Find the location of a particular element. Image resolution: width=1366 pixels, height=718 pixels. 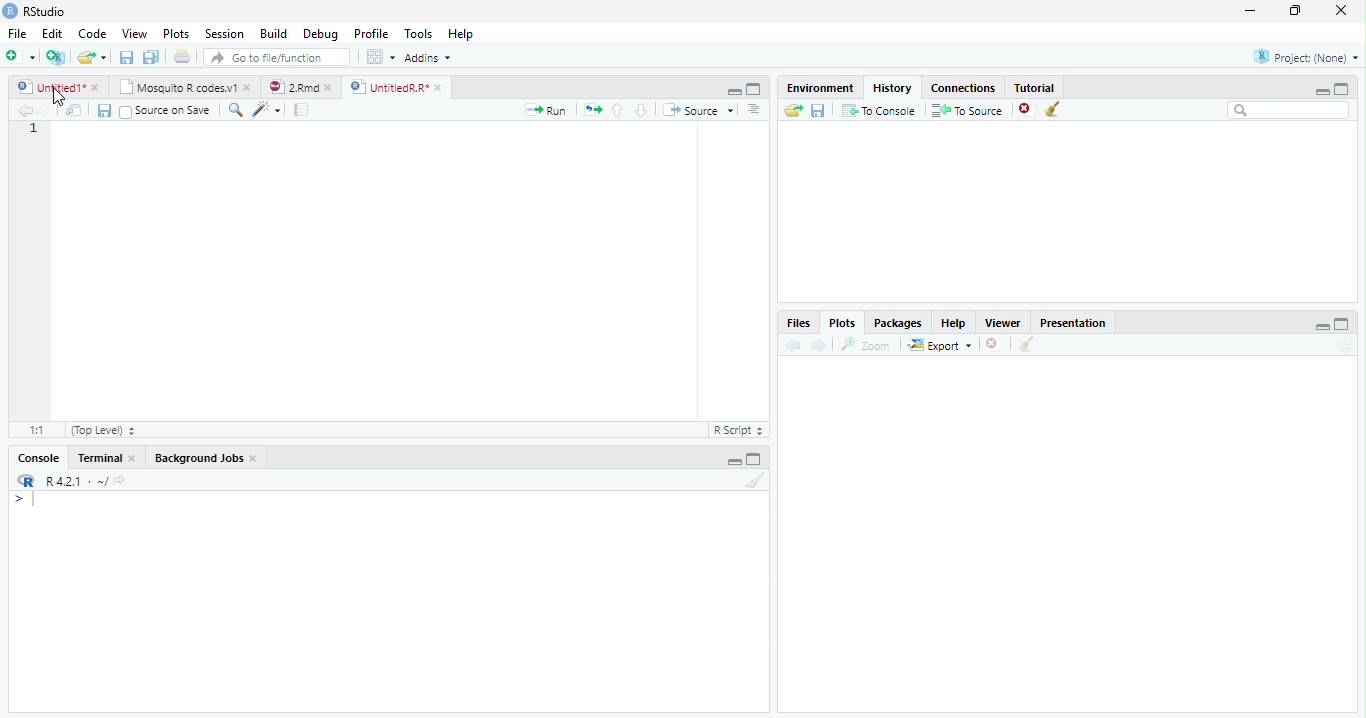

Save all is located at coordinates (108, 112).